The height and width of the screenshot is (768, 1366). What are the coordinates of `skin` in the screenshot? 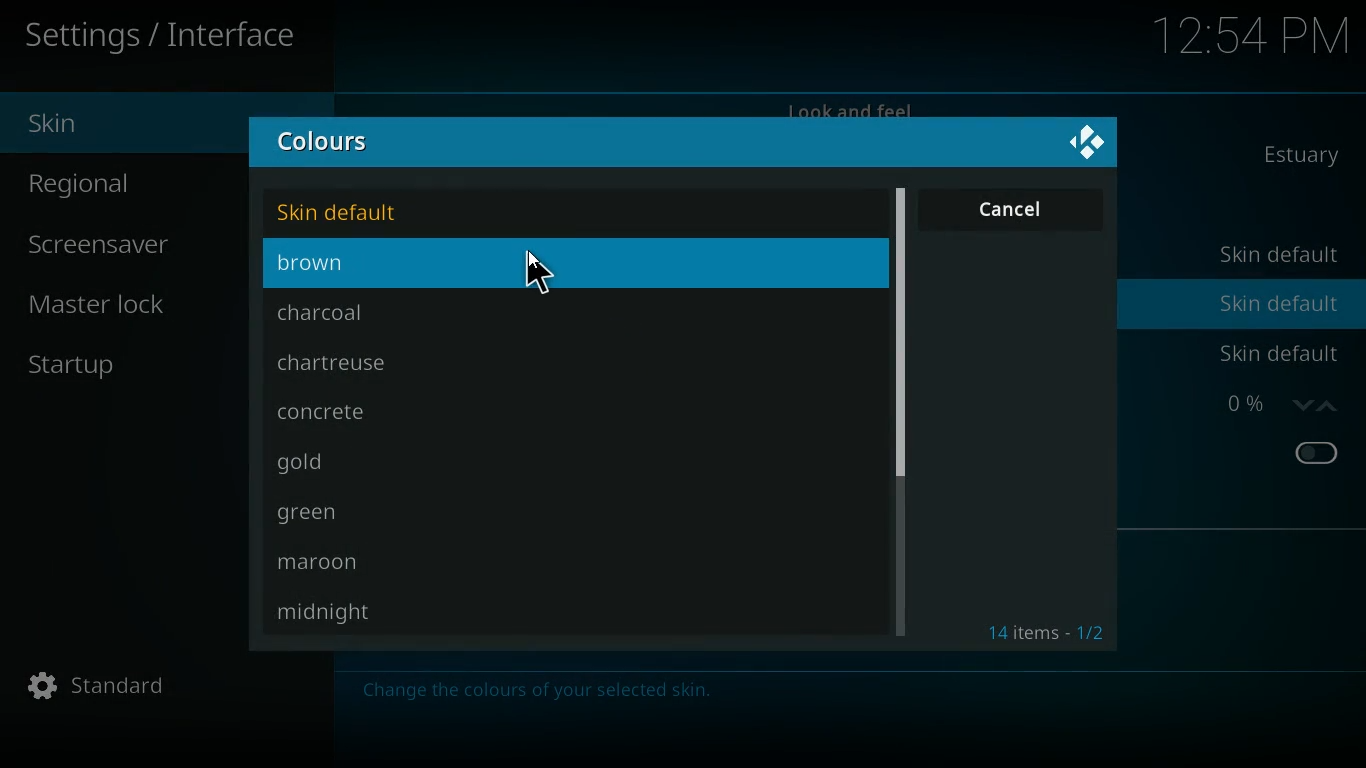 It's located at (1310, 157).